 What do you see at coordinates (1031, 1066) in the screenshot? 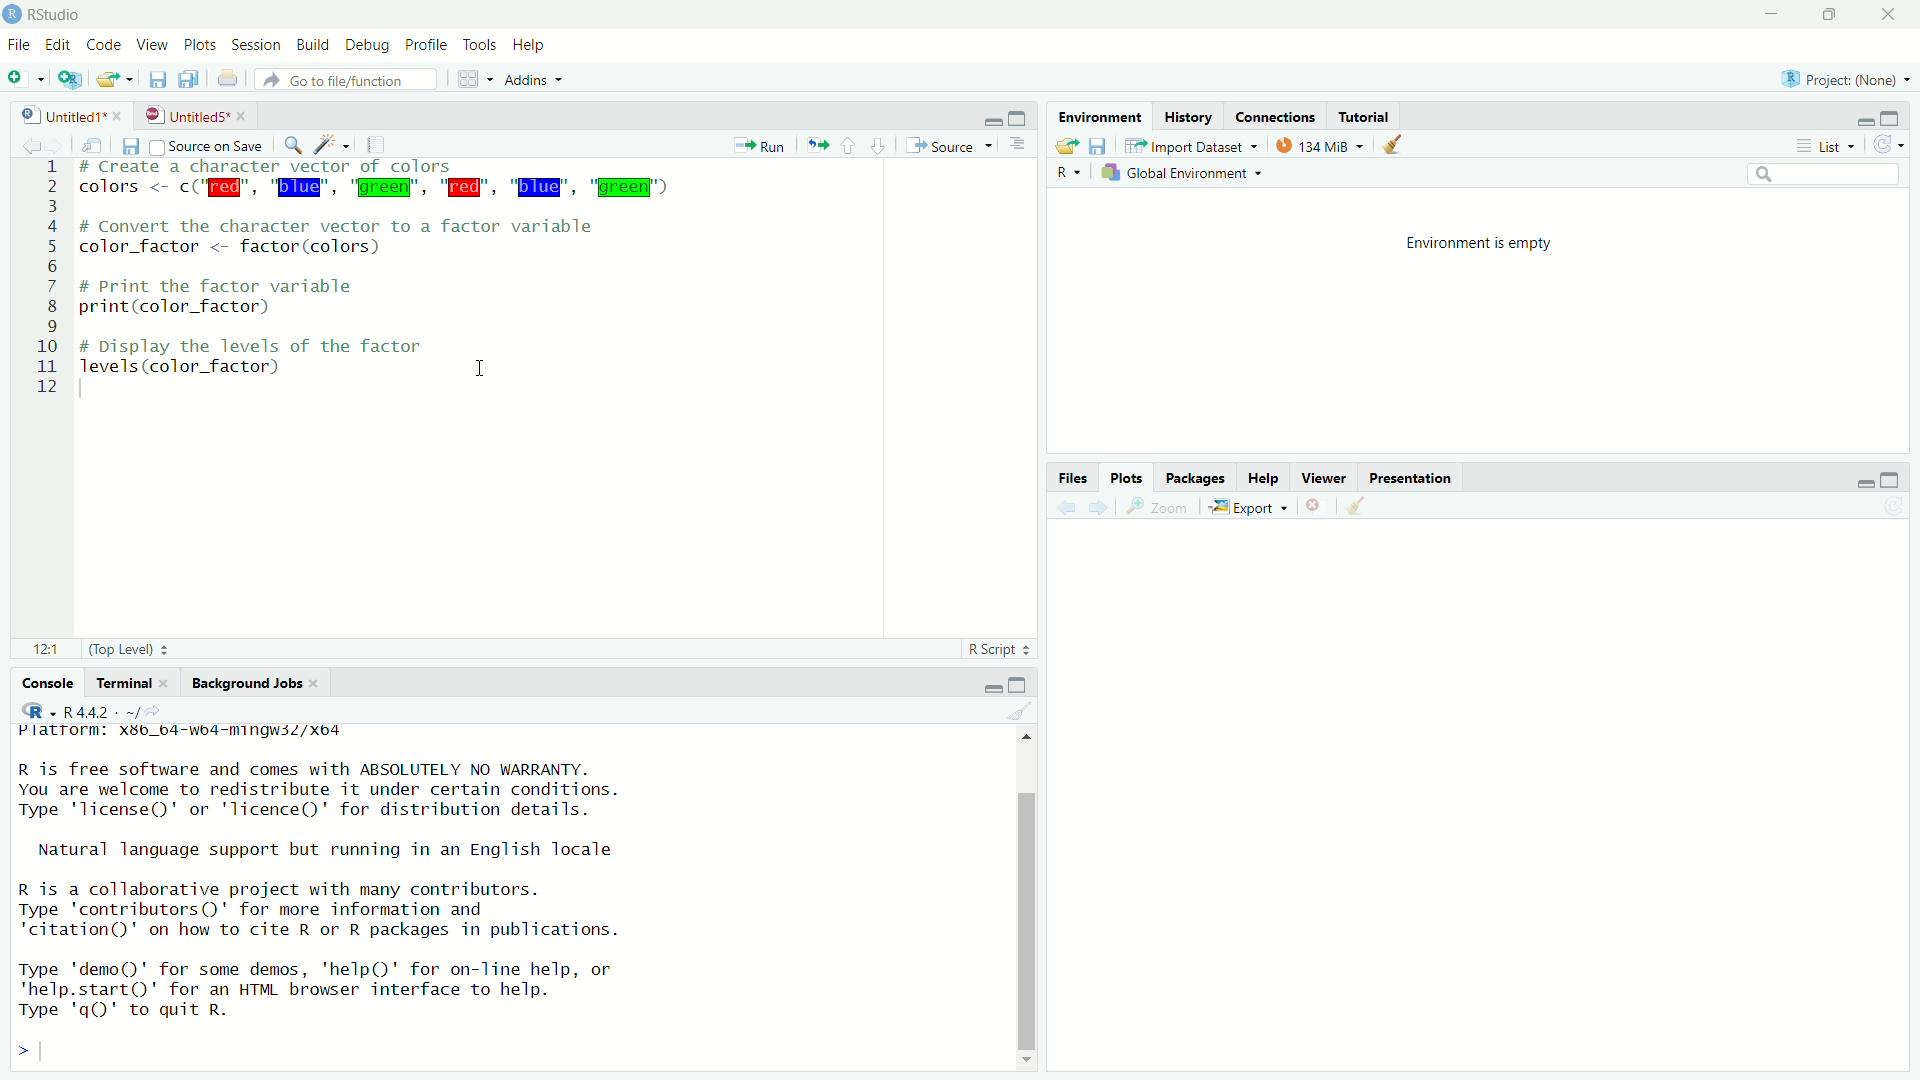
I see `move down` at bounding box center [1031, 1066].